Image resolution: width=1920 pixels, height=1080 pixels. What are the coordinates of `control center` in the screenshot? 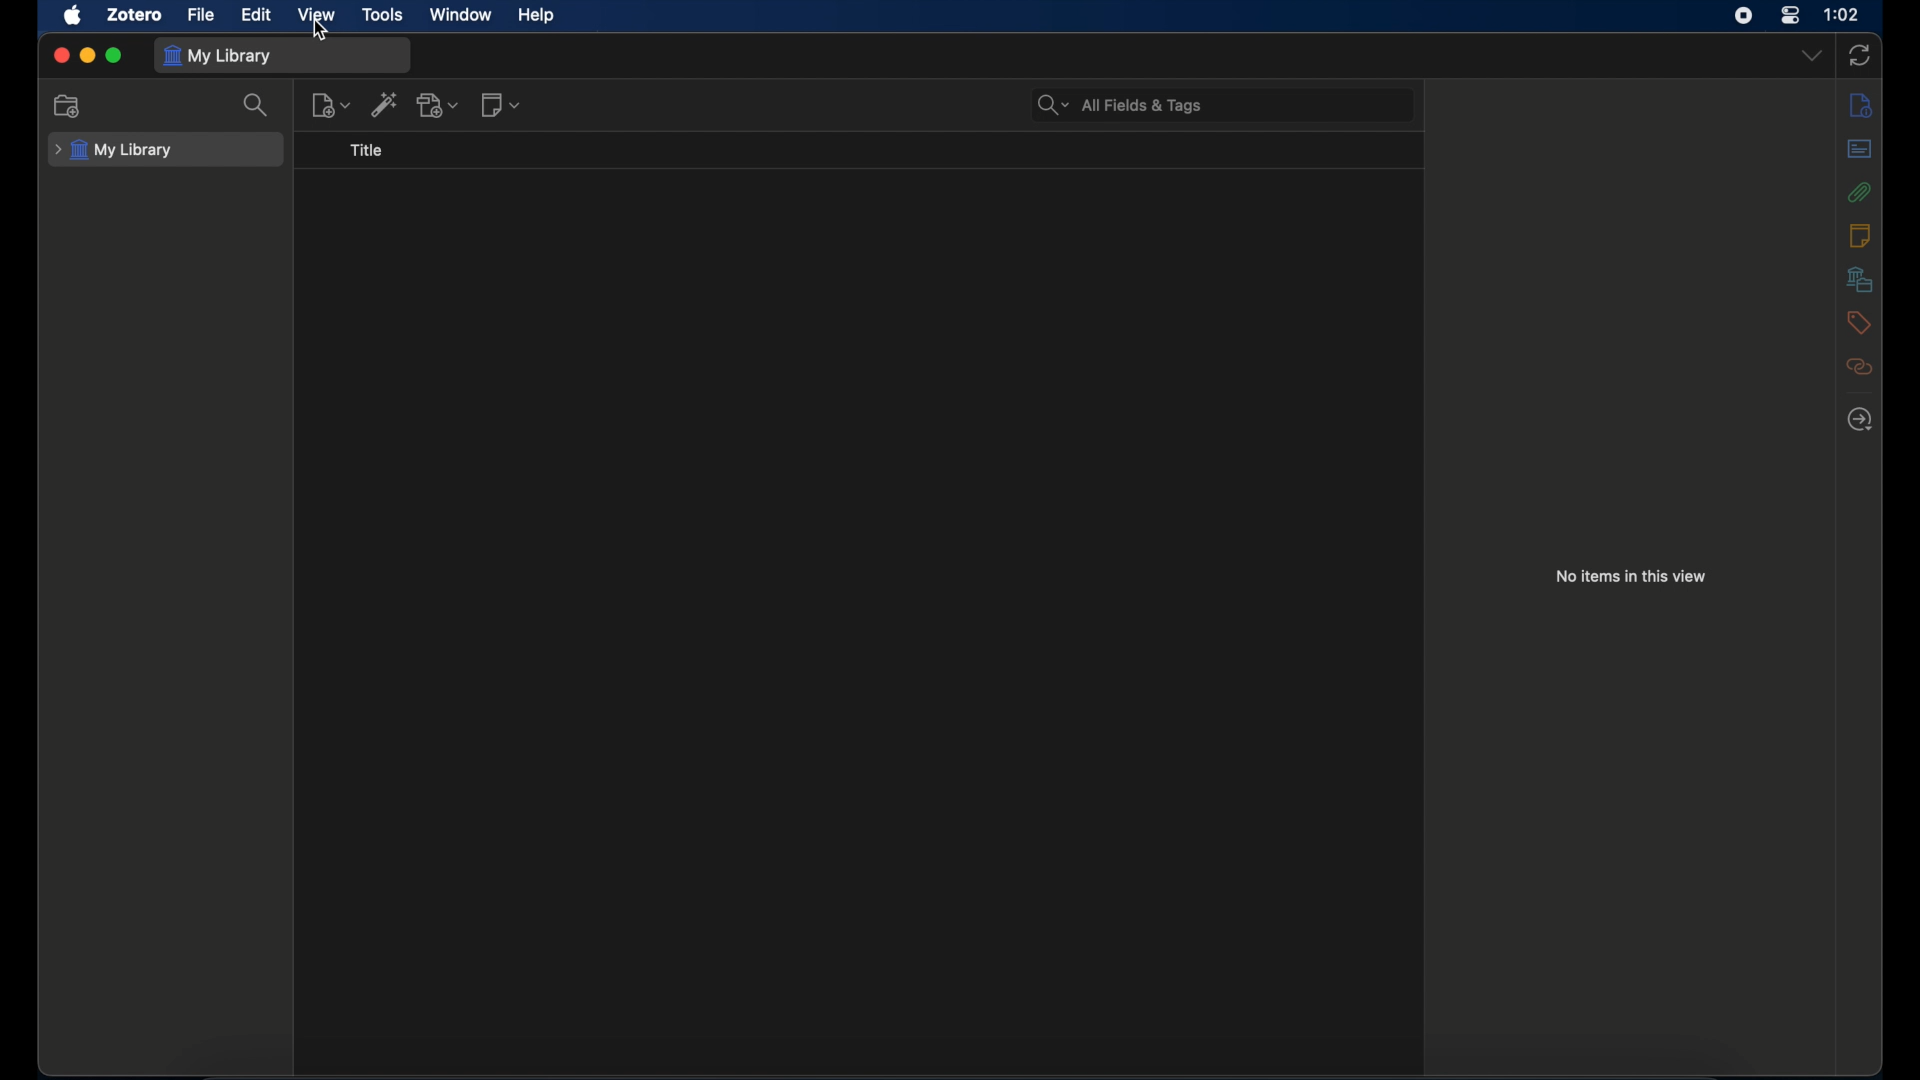 It's located at (1789, 14).